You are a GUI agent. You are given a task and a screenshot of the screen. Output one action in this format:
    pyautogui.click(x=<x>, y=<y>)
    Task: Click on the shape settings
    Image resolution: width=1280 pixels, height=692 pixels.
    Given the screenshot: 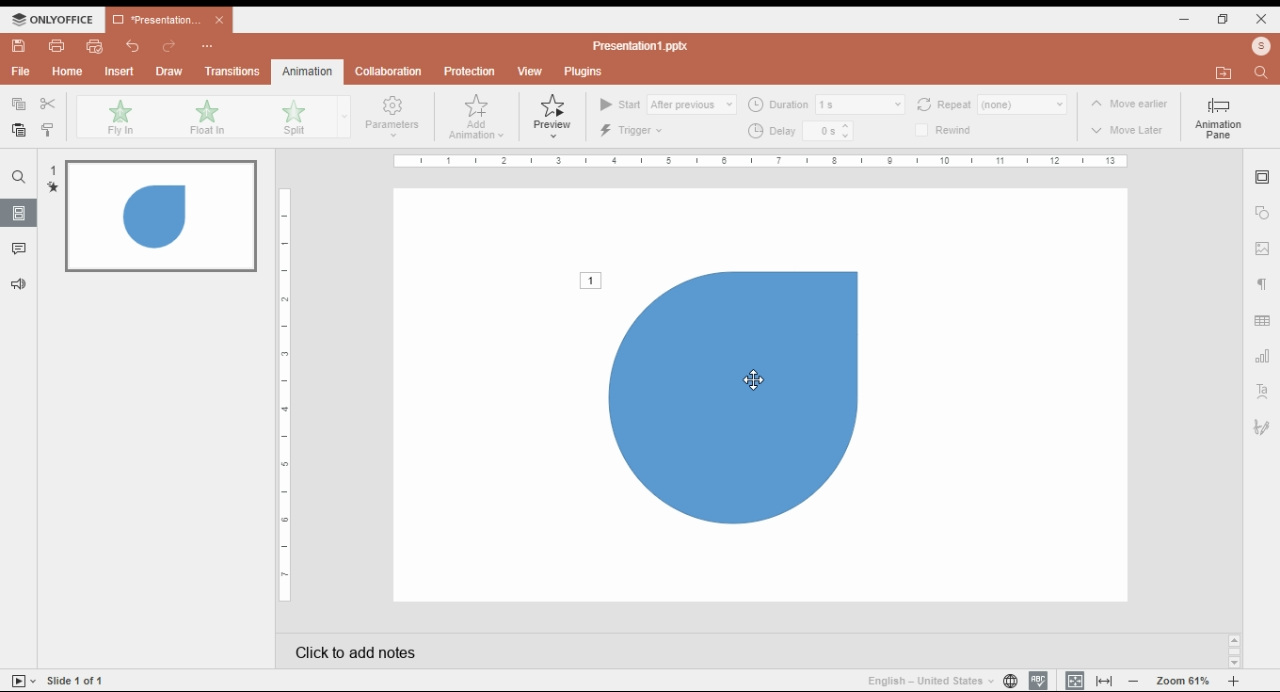 What is the action you would take?
    pyautogui.click(x=1261, y=215)
    